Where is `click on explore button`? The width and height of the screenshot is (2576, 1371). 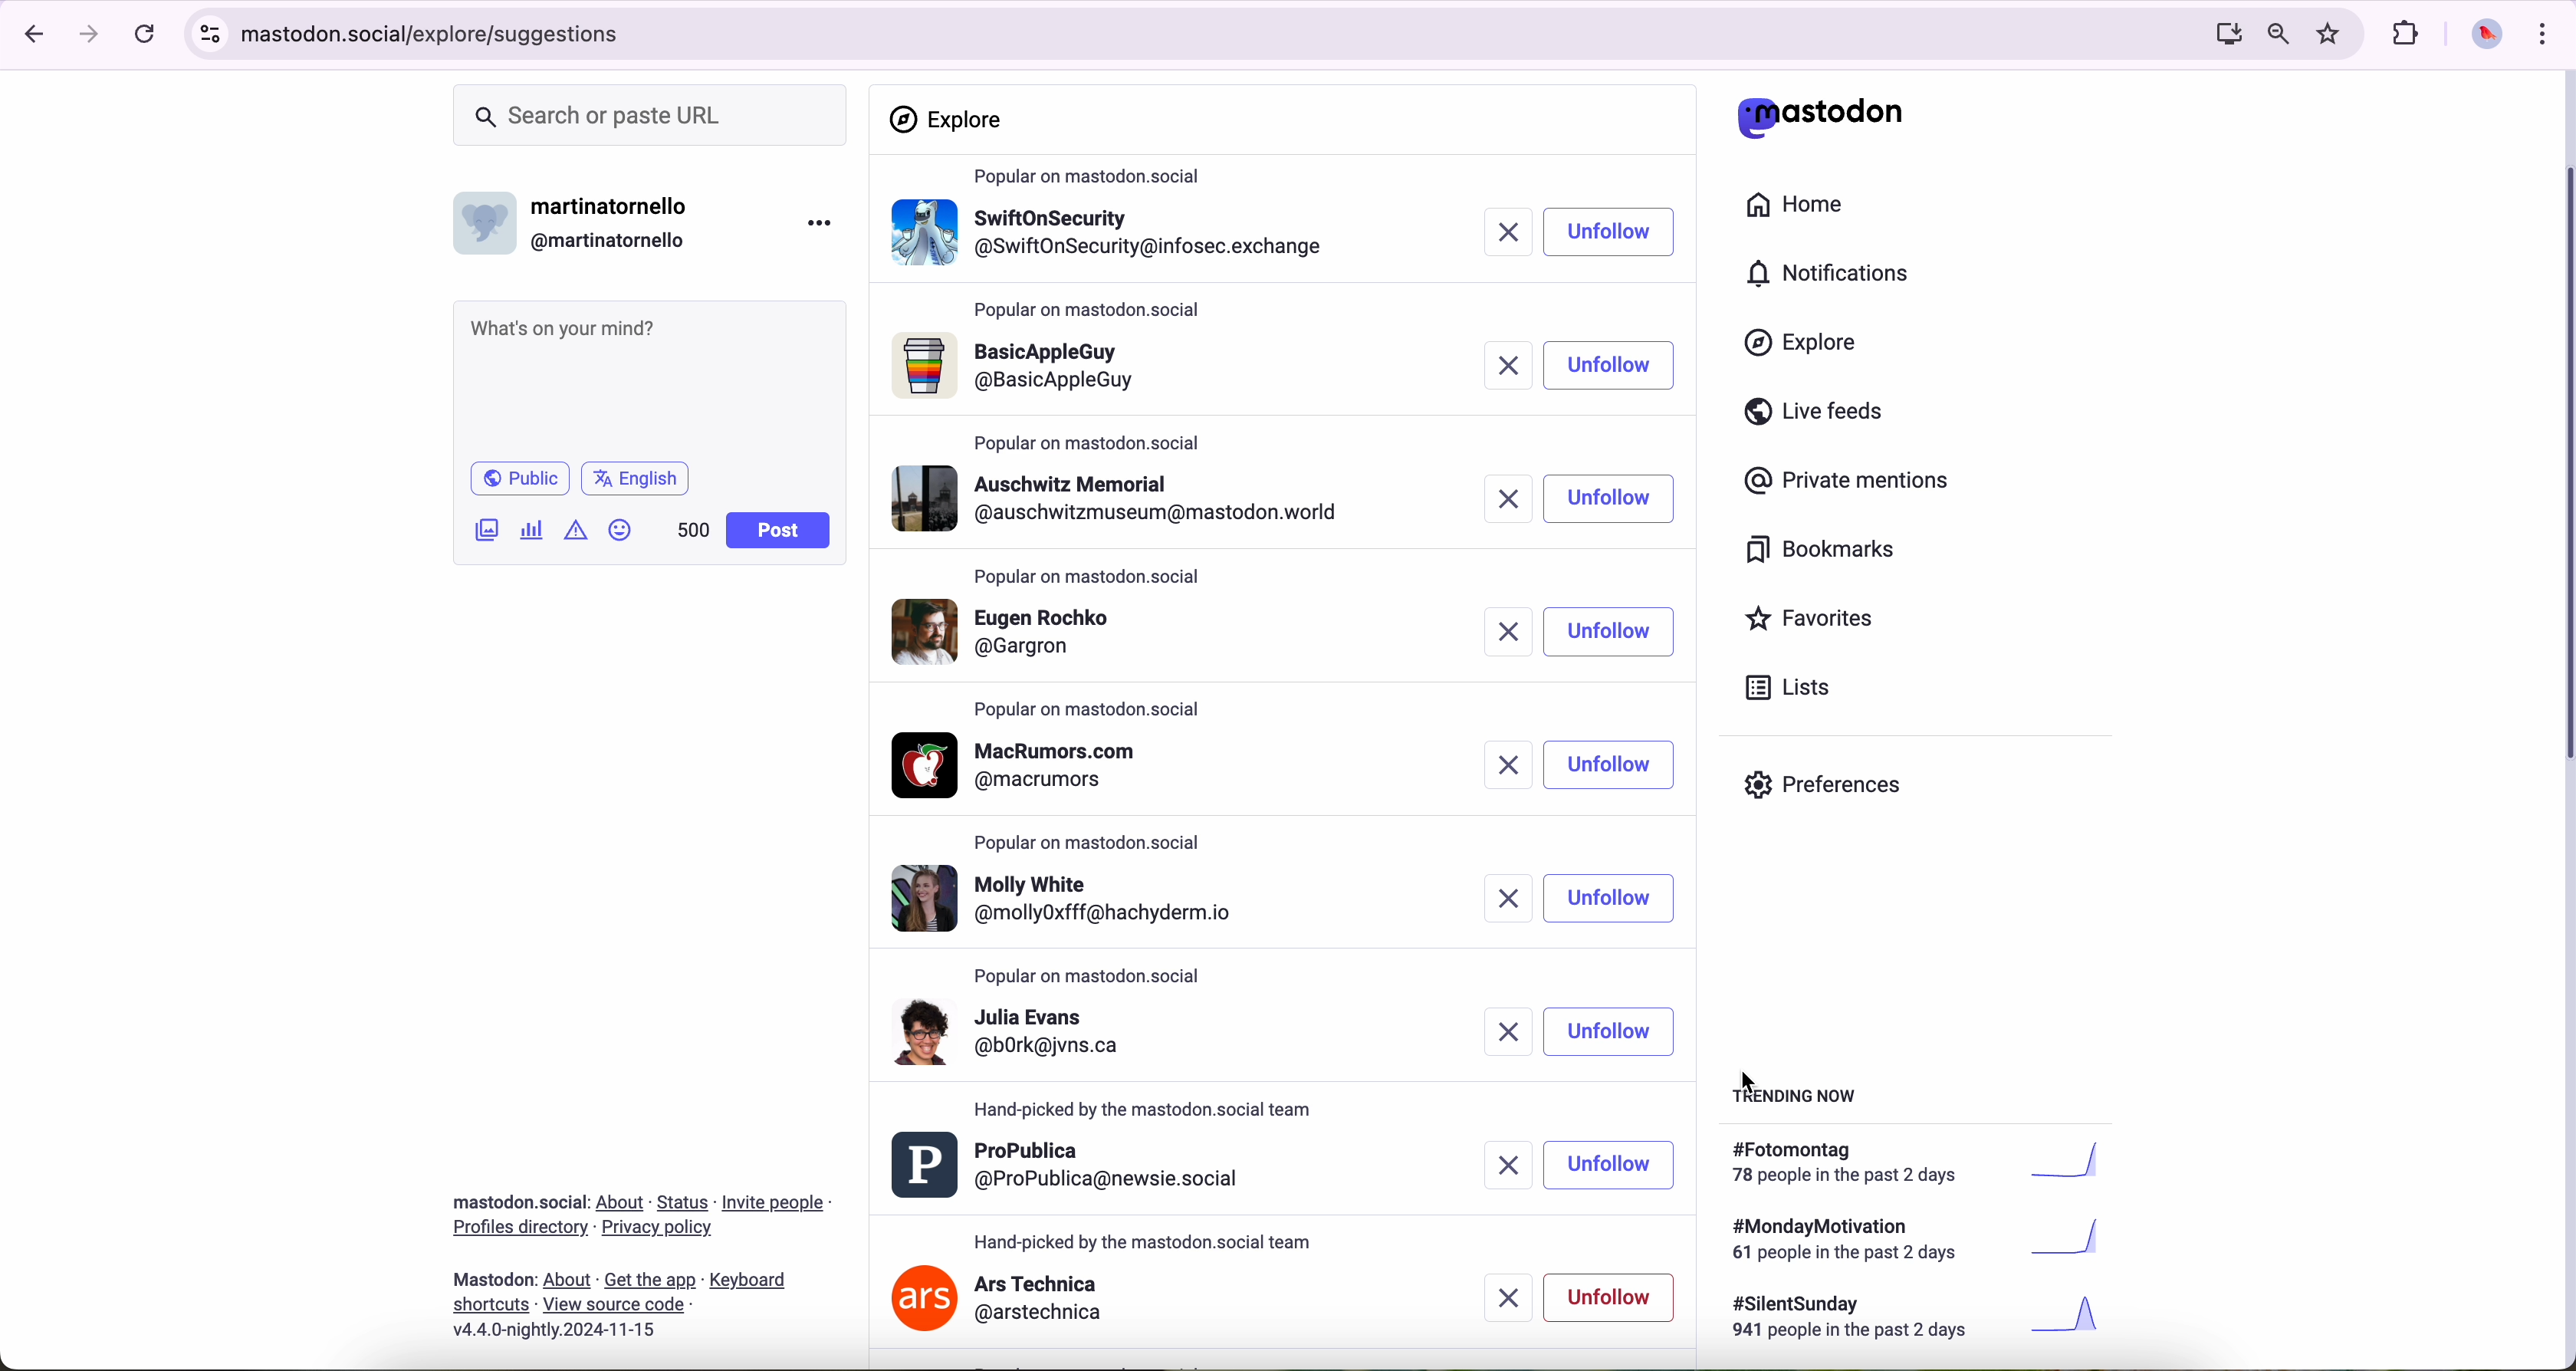 click on explore button is located at coordinates (1806, 352).